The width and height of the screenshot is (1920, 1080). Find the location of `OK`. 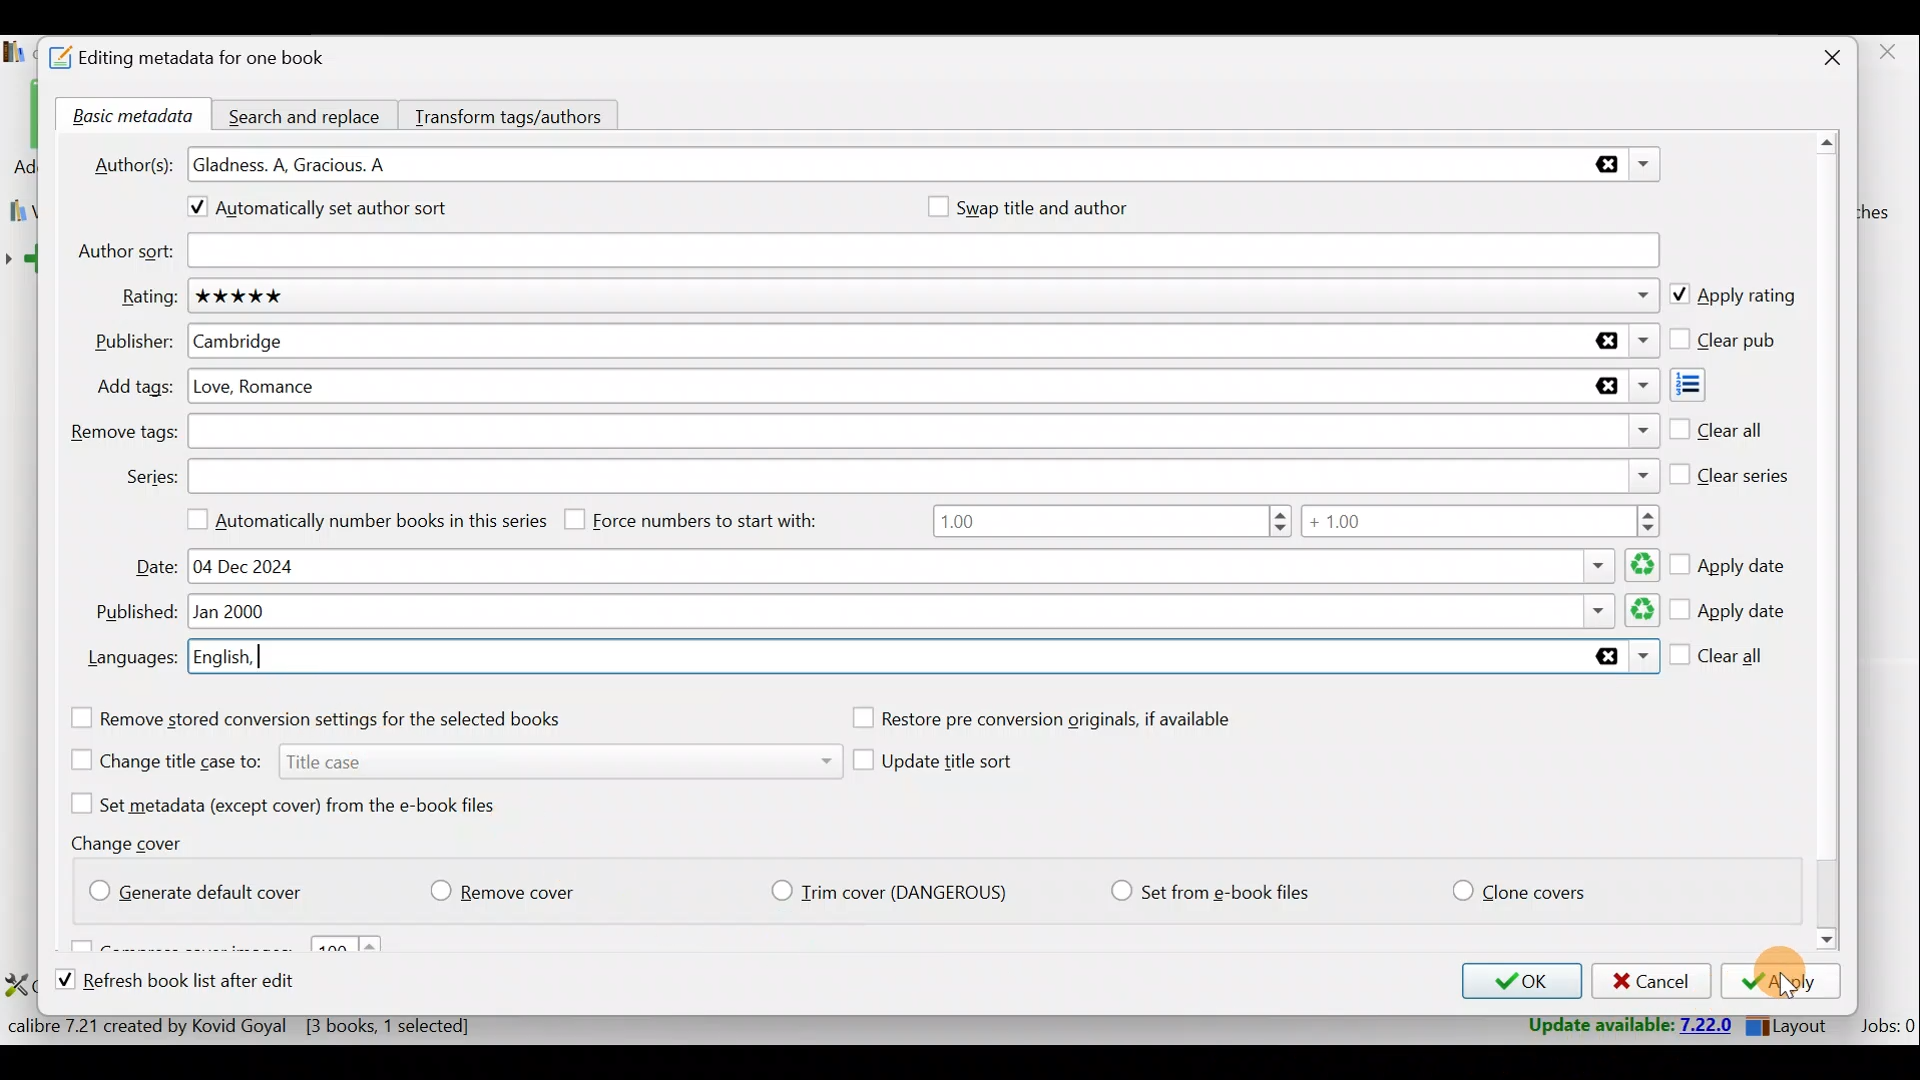

OK is located at coordinates (1516, 981).